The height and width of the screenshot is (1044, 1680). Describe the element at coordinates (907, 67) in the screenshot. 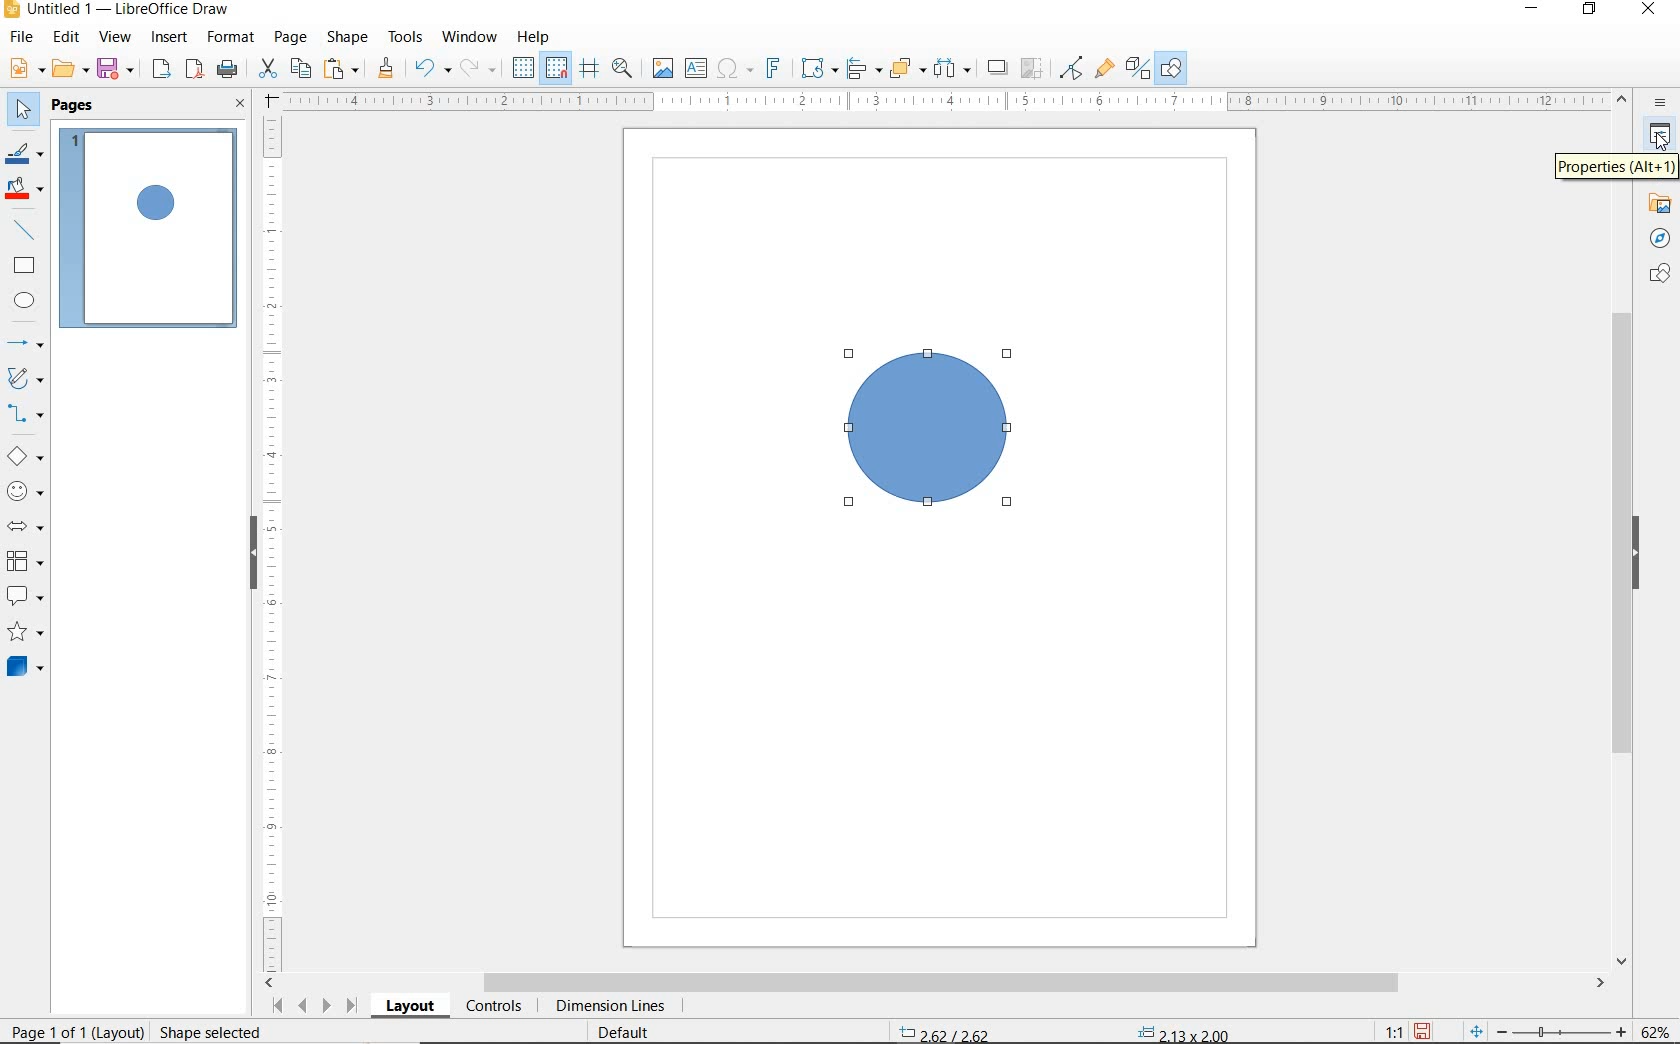

I see `ARRANGE` at that location.